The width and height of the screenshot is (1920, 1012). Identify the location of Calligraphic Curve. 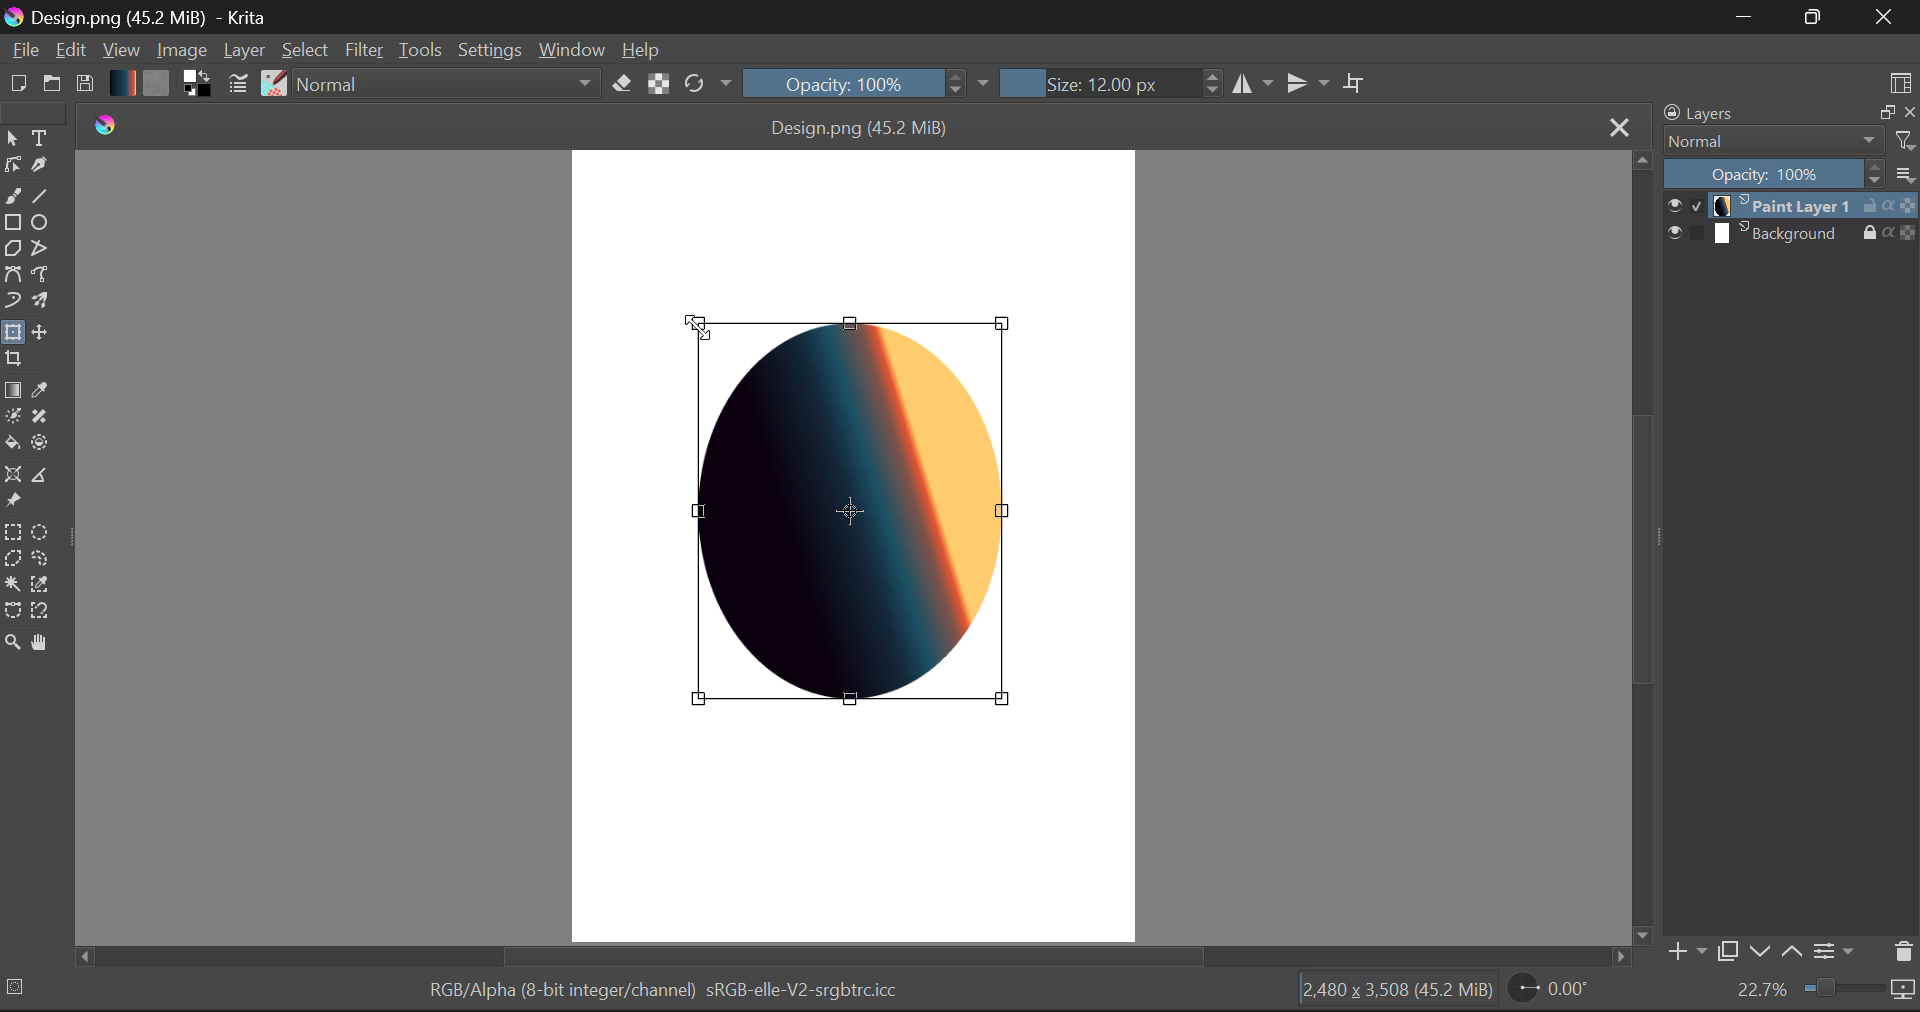
(40, 166).